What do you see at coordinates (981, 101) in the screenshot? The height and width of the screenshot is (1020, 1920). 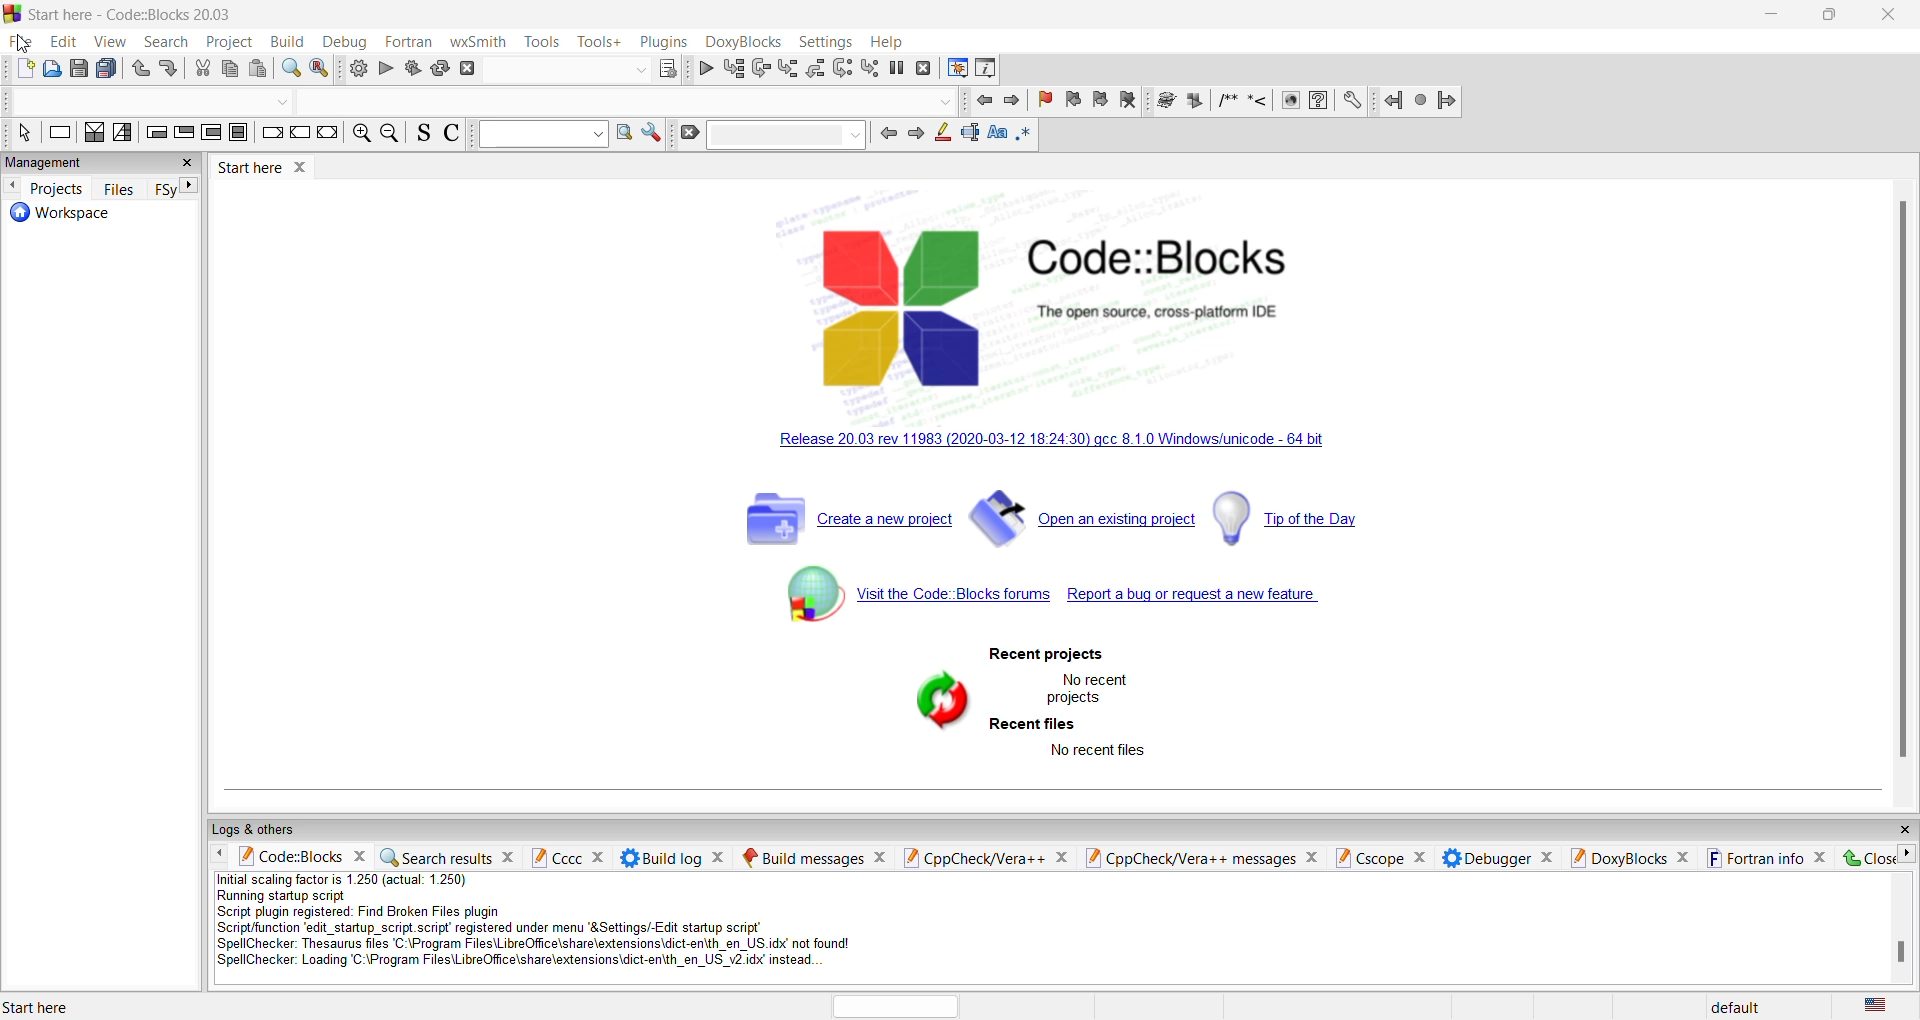 I see `jump back` at bounding box center [981, 101].